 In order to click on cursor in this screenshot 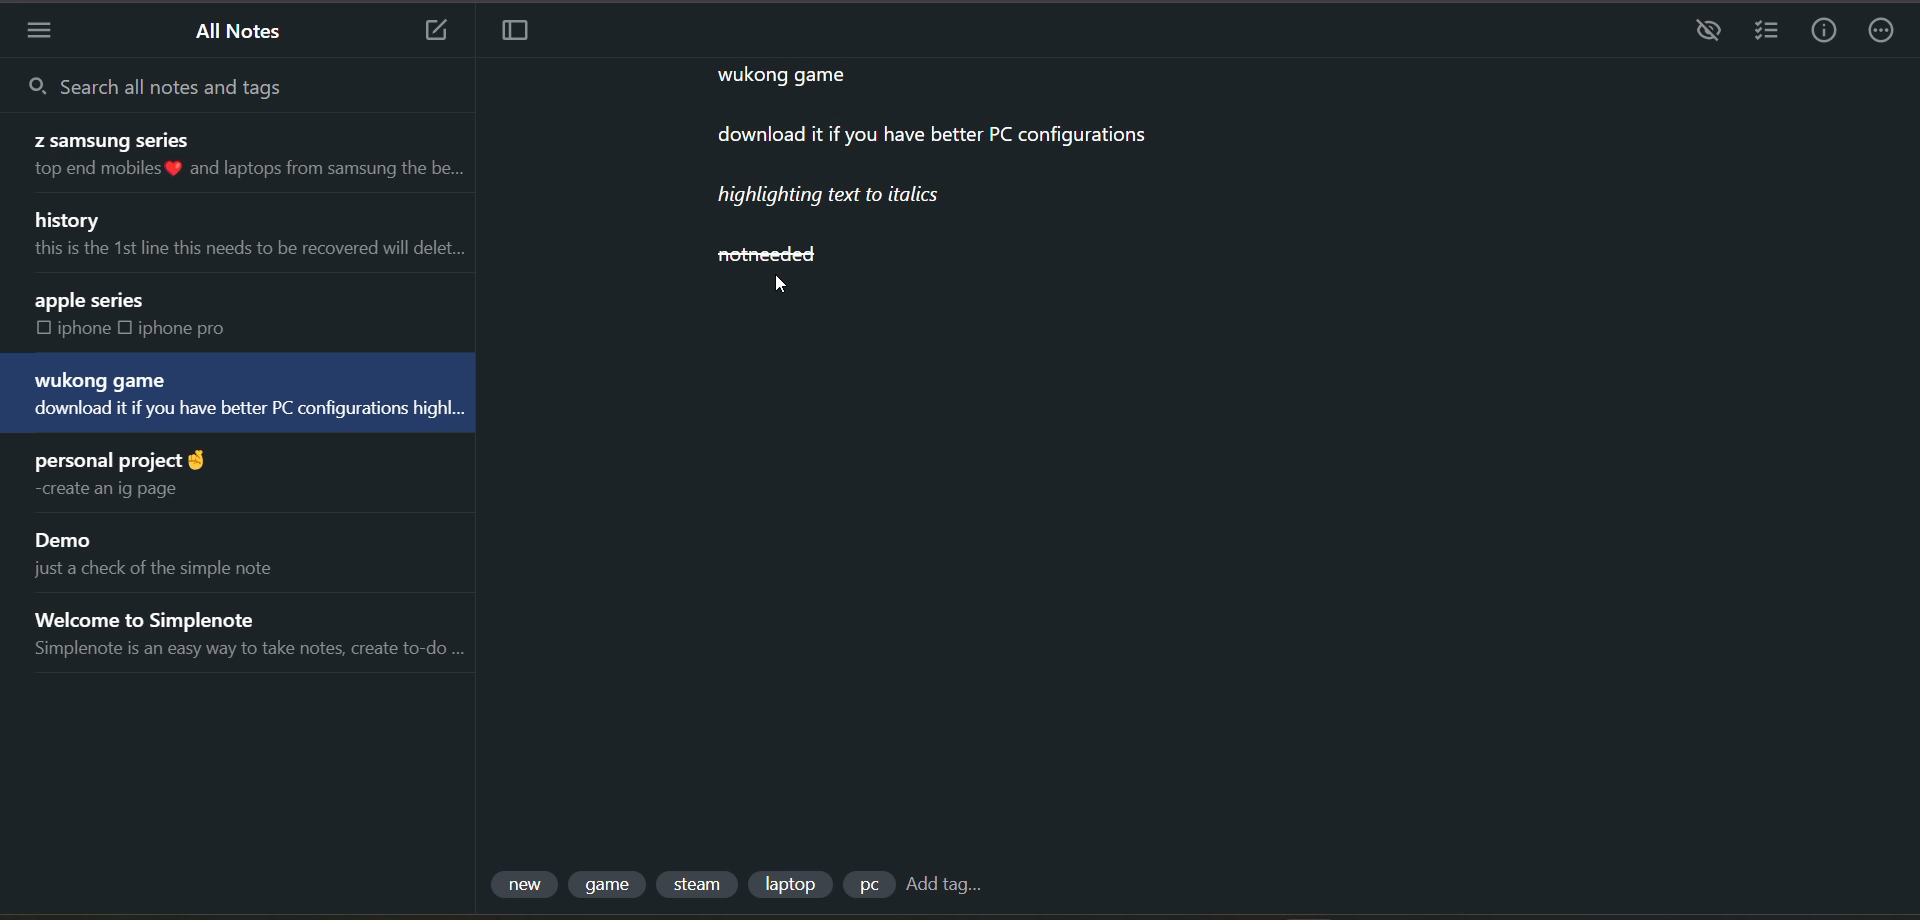, I will do `click(784, 286)`.